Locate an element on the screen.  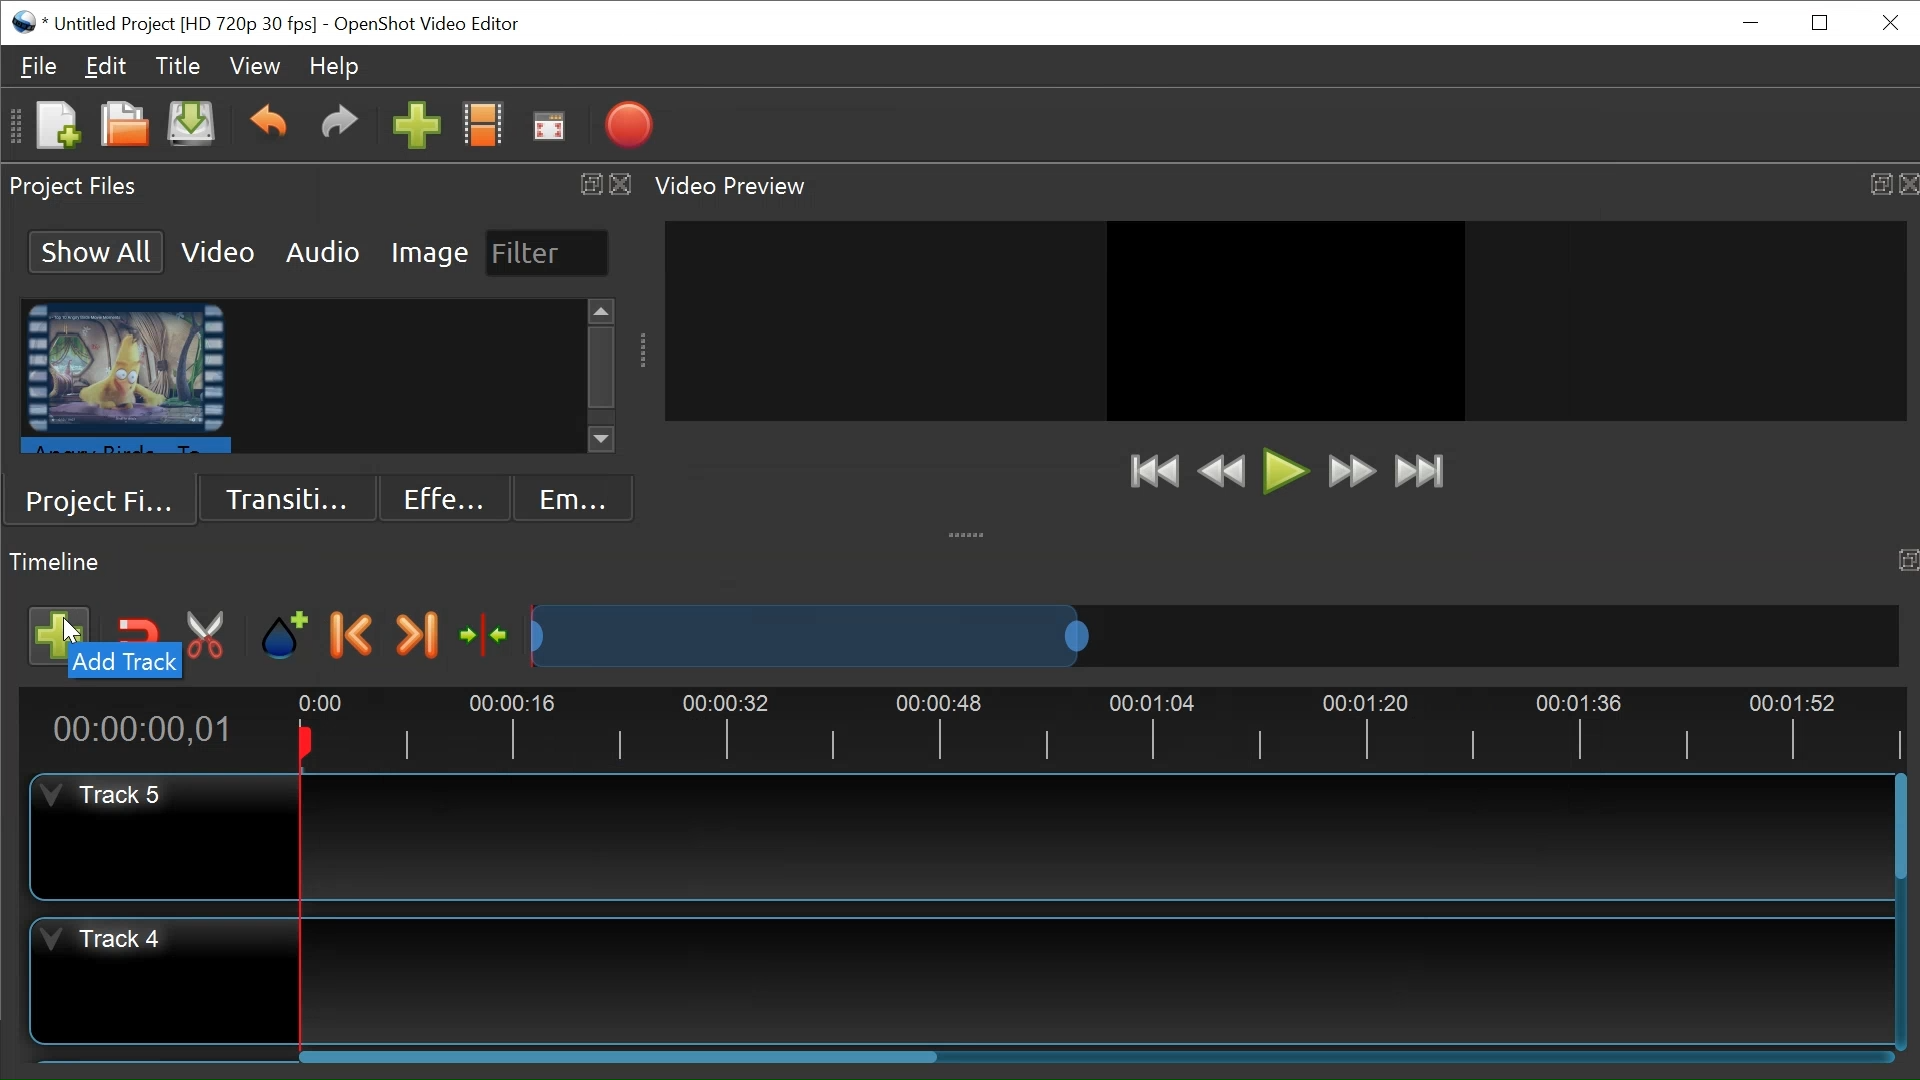
Transition is located at coordinates (290, 497).